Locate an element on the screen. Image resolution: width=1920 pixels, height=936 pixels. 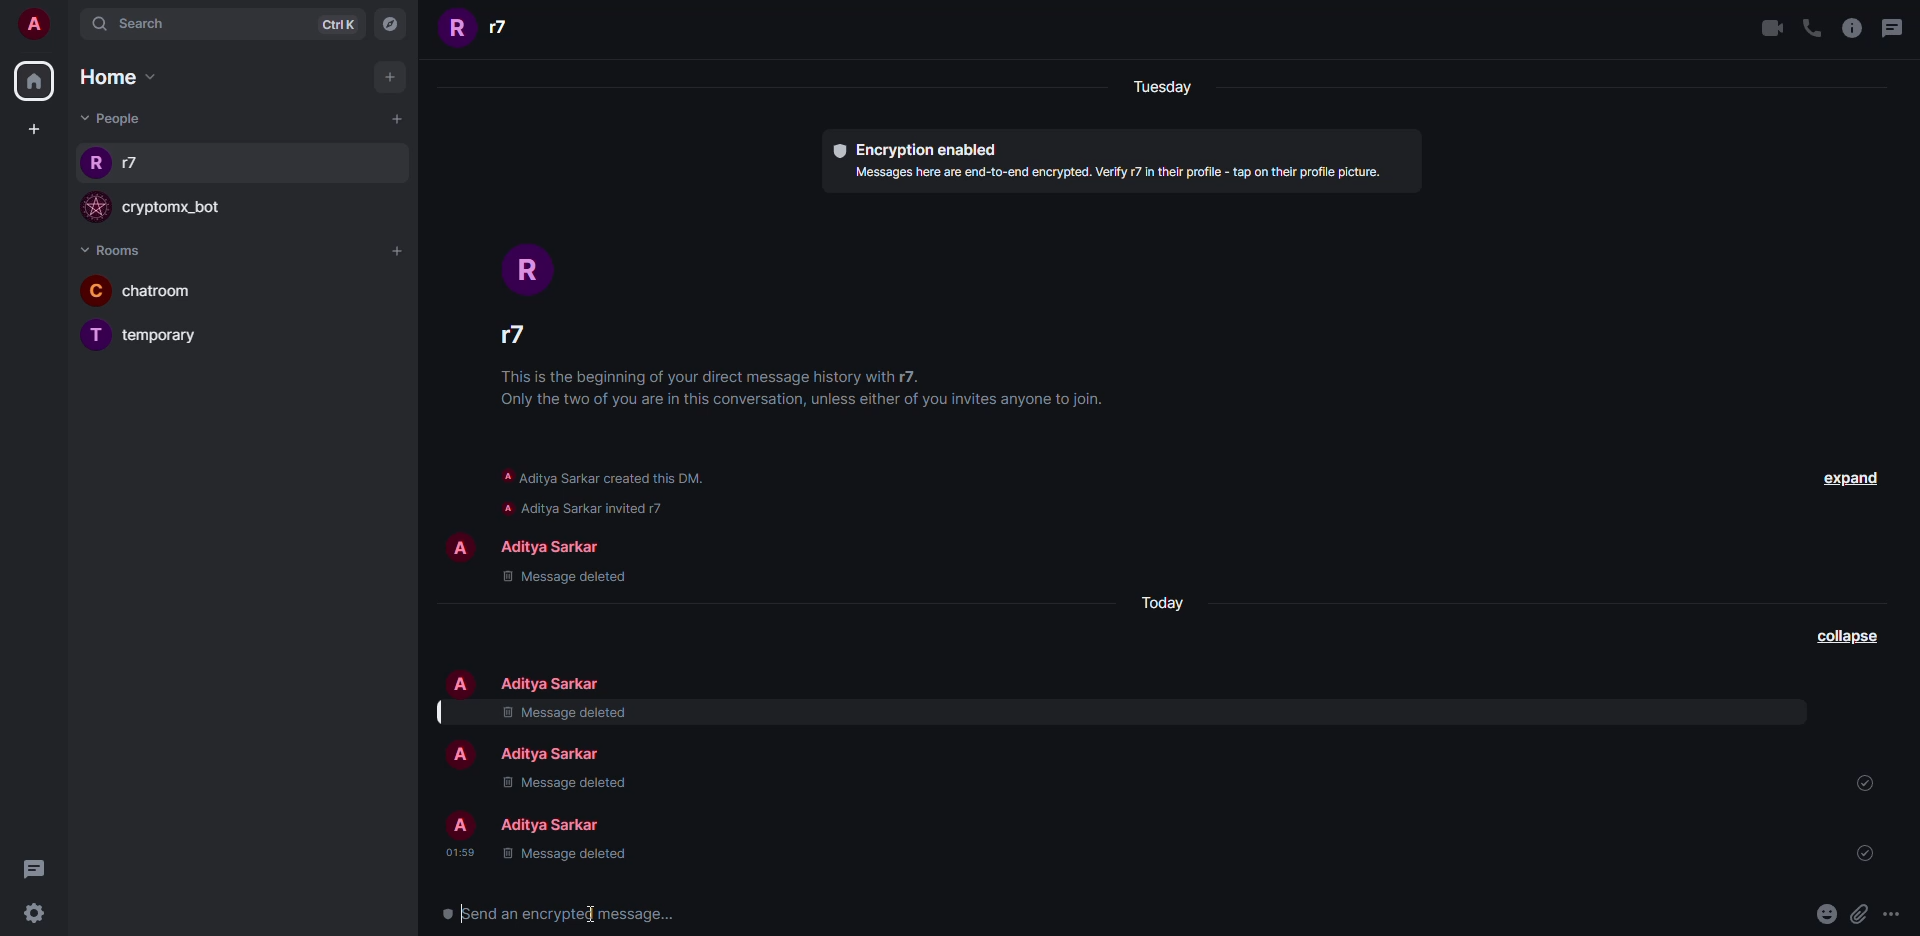
profile is located at coordinates (456, 29).